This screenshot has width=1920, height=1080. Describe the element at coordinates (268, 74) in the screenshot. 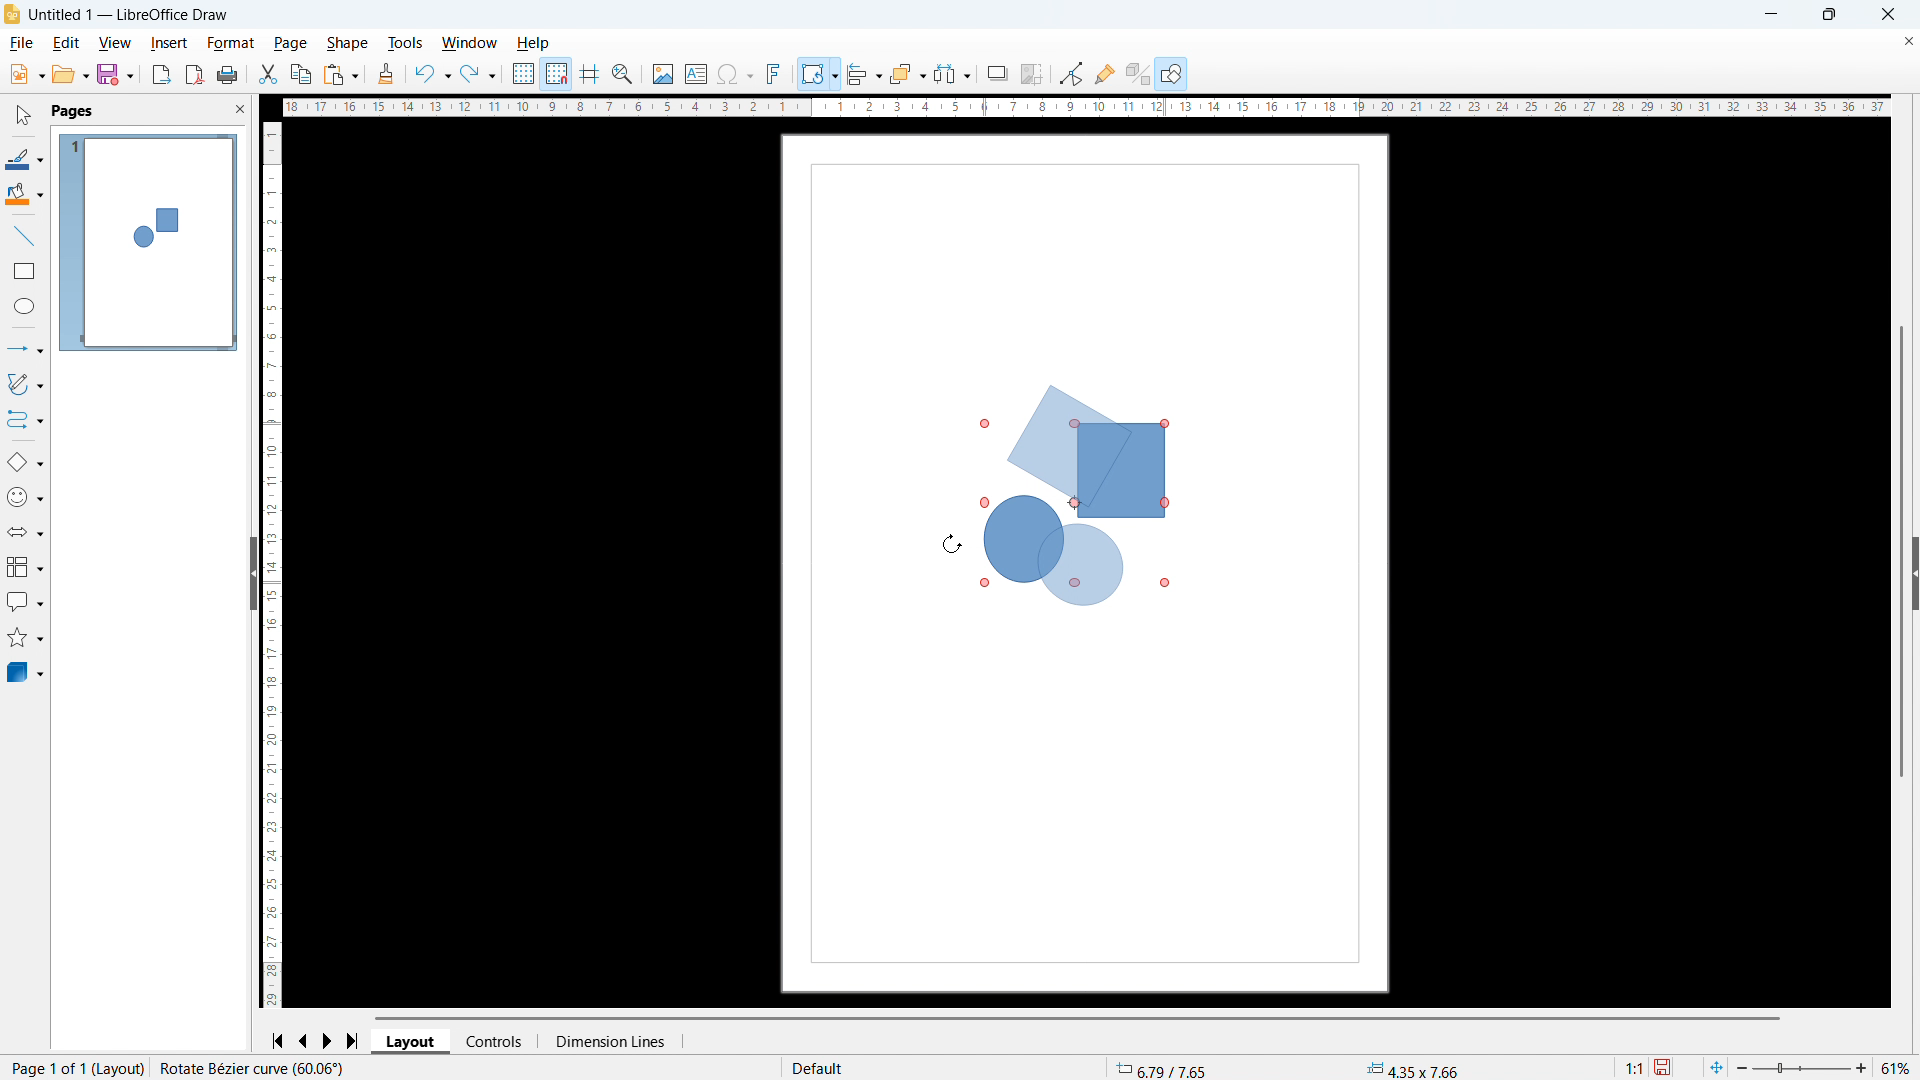

I see `cut ` at that location.